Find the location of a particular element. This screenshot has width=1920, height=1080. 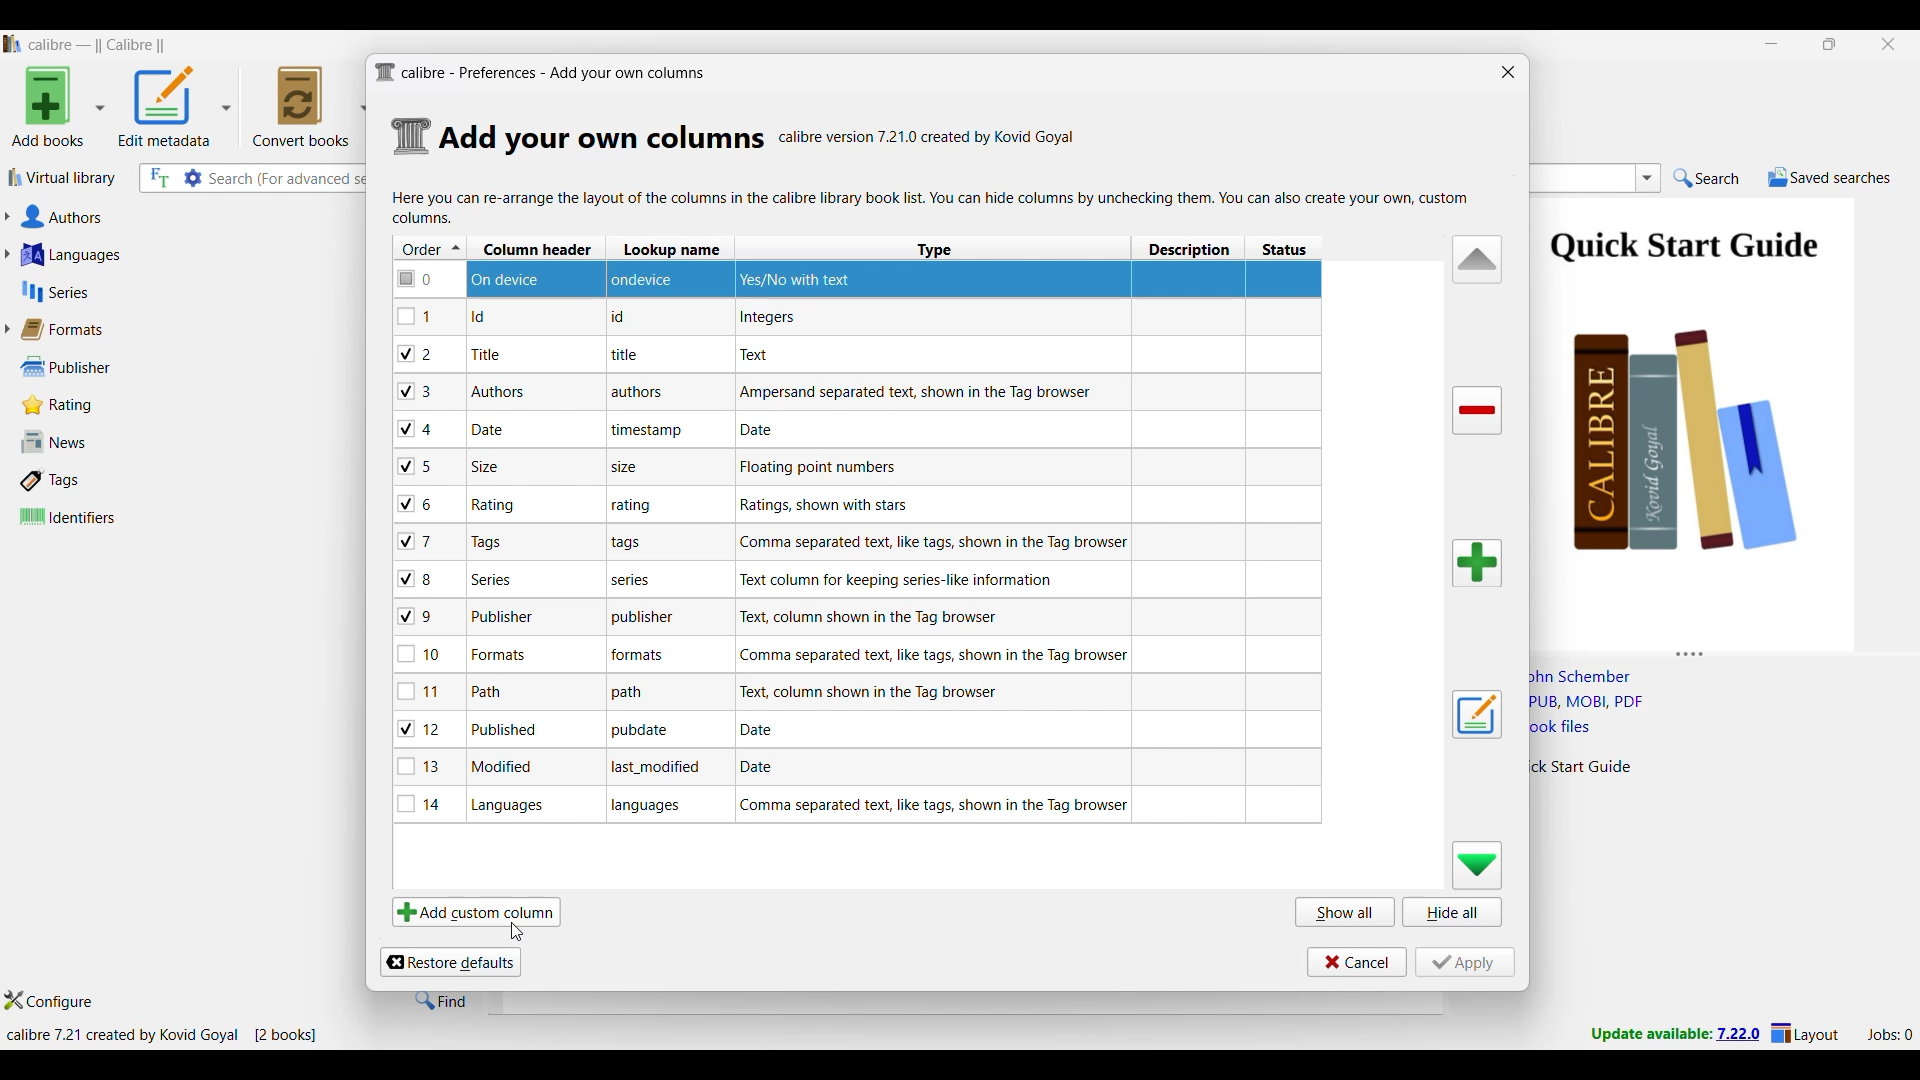

Lookup name column is located at coordinates (669, 247).